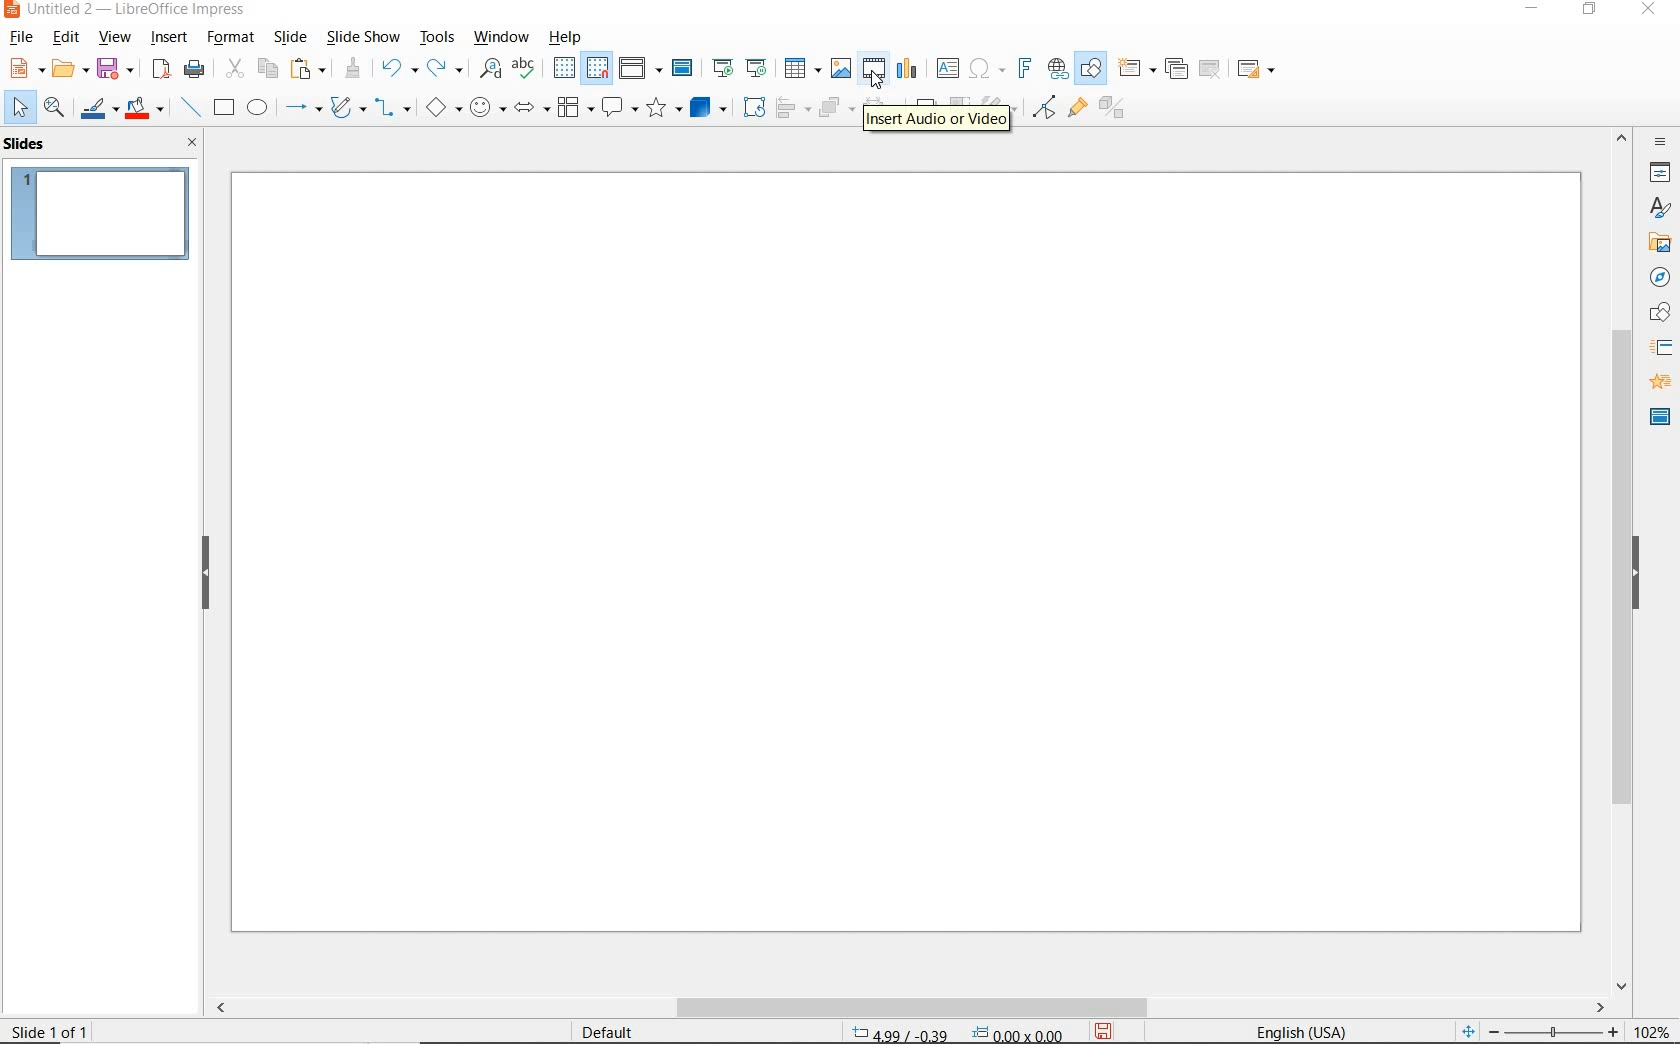 The height and width of the screenshot is (1044, 1680). What do you see at coordinates (1661, 315) in the screenshot?
I see `SHAPE` at bounding box center [1661, 315].